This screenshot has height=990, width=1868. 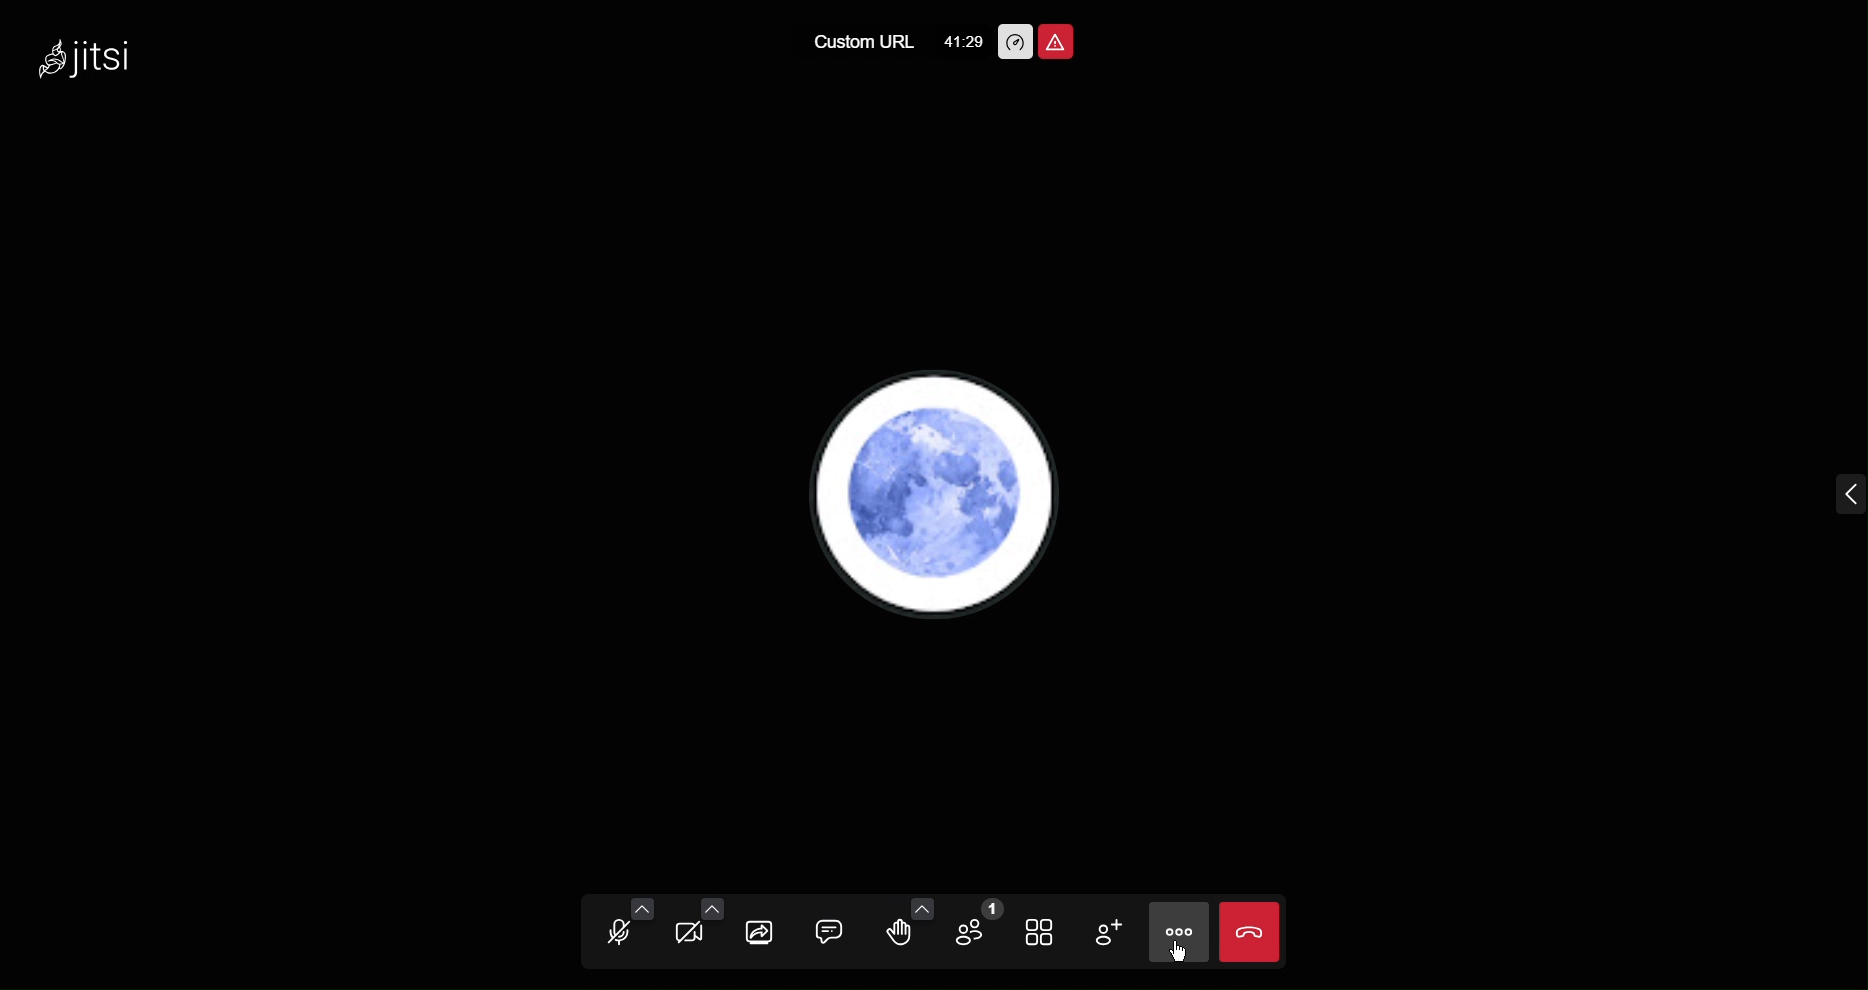 I want to click on 41:29, so click(x=963, y=37).